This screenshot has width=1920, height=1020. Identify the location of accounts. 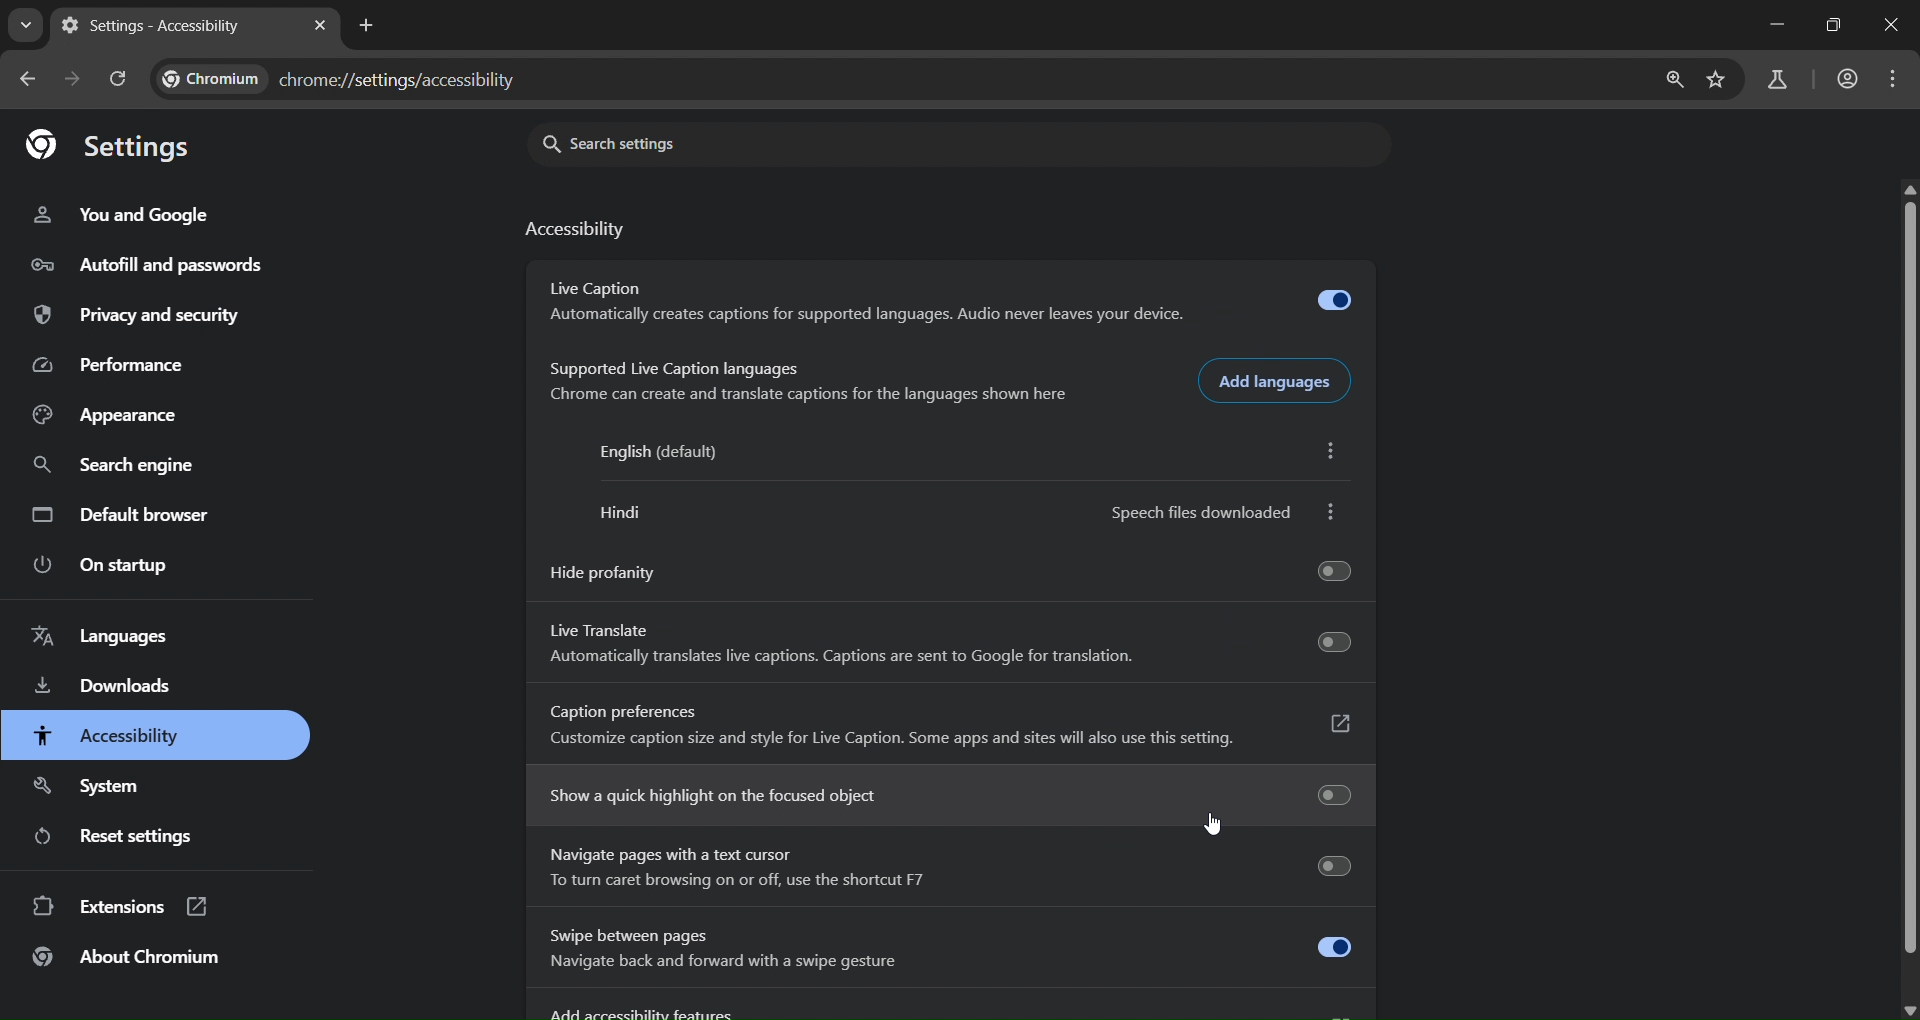
(1847, 78).